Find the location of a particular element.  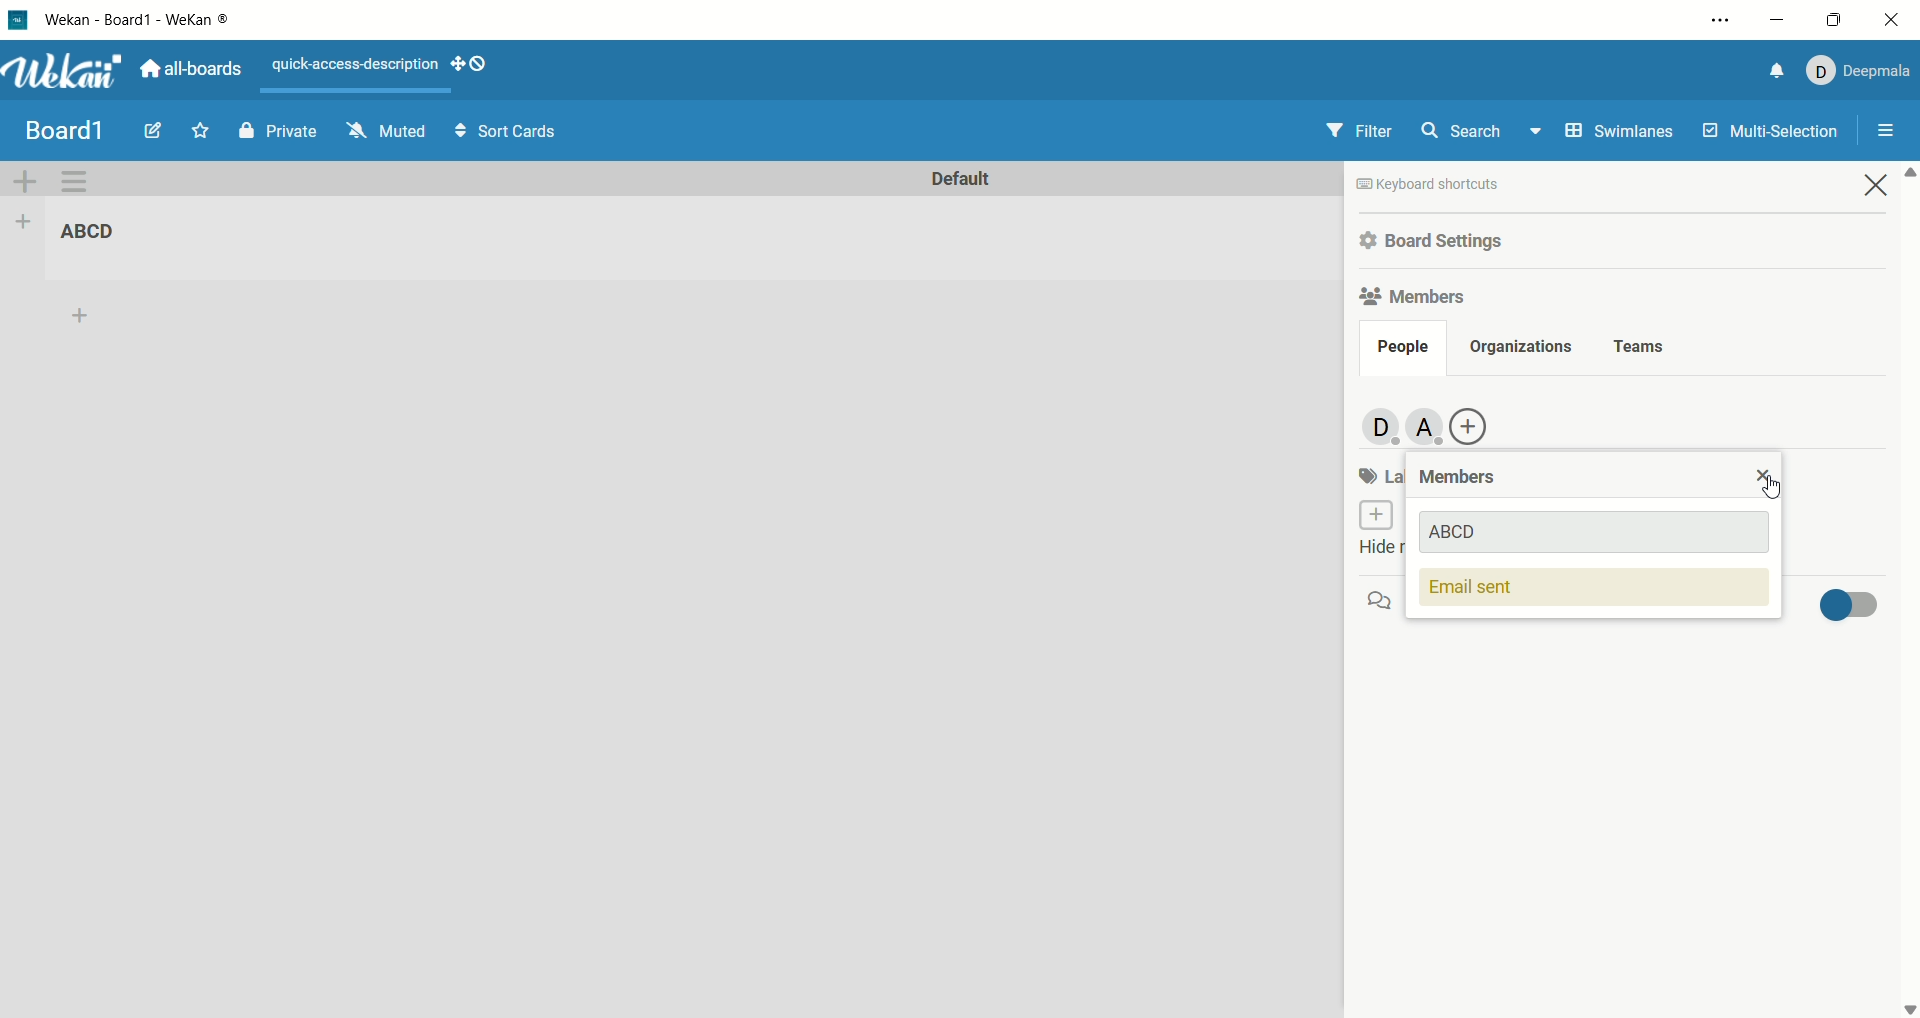

minimize is located at coordinates (1775, 18).